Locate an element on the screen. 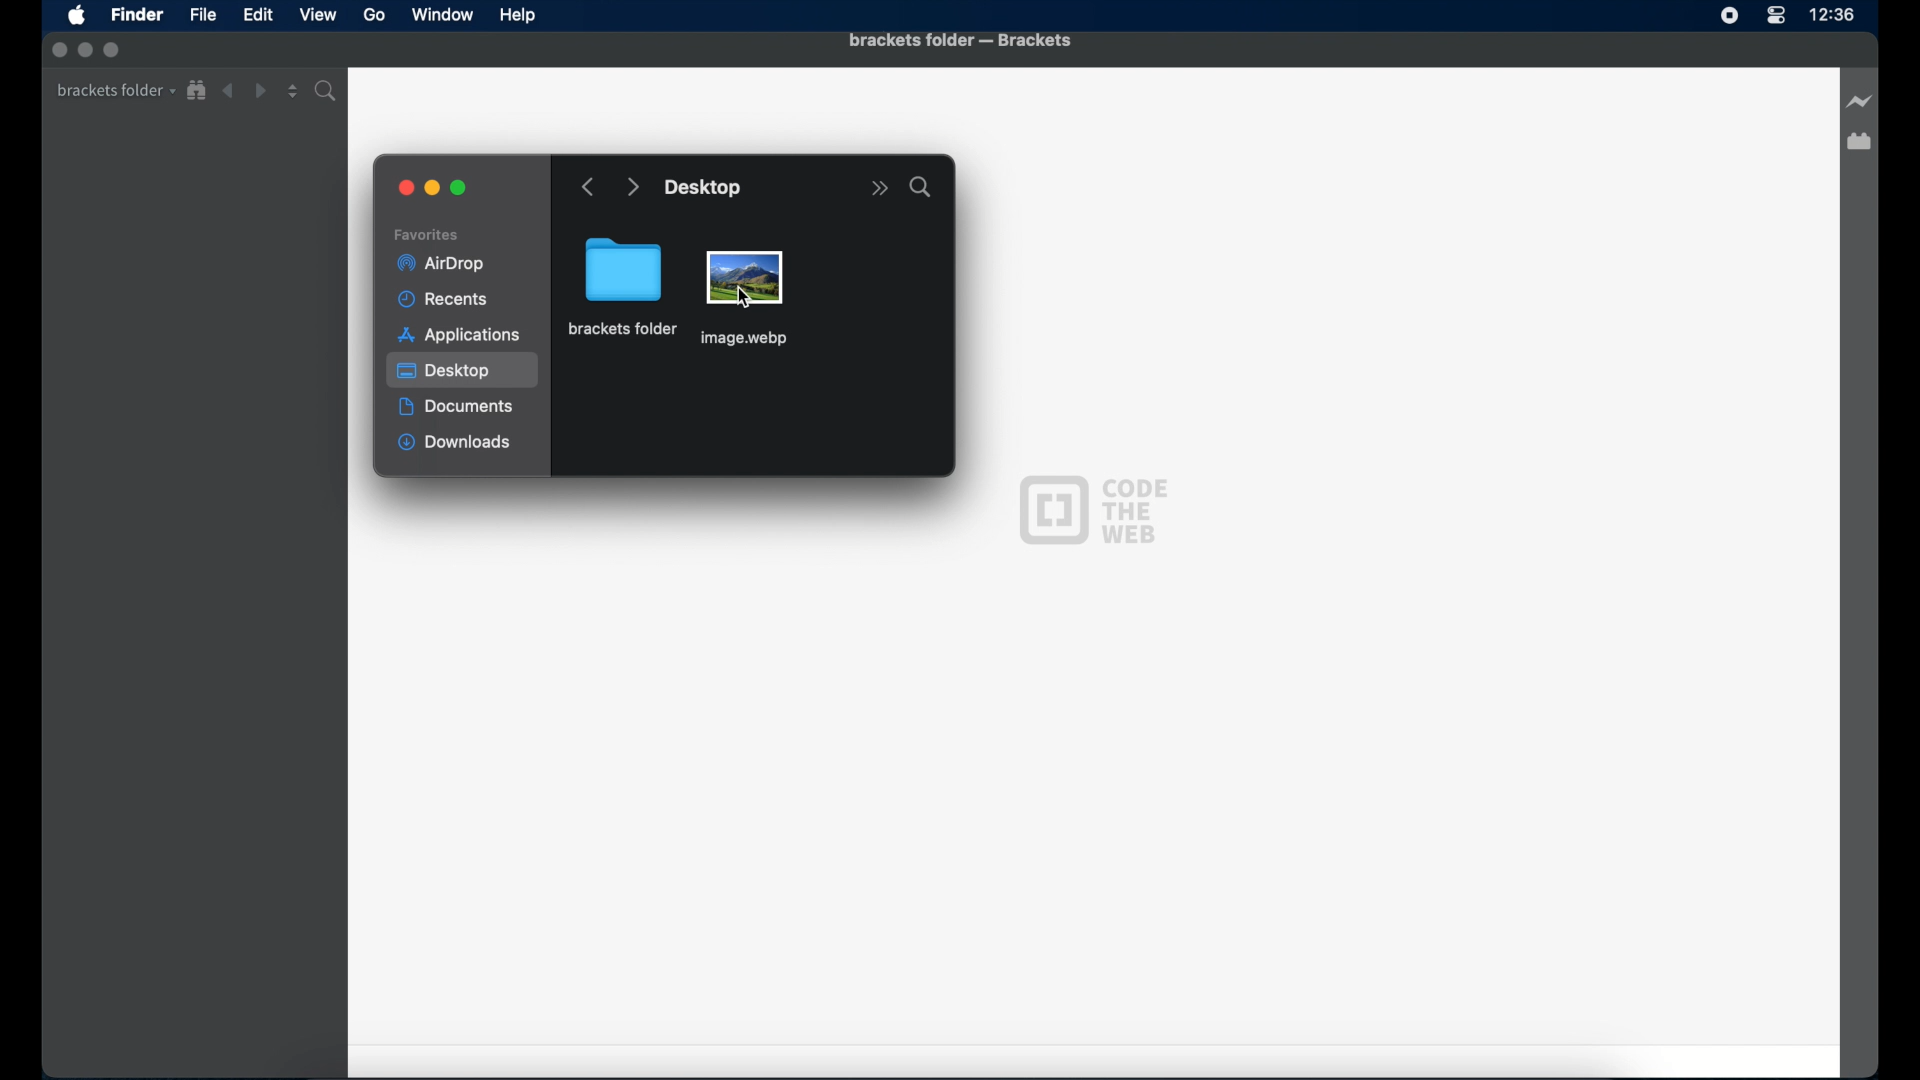  go forward is located at coordinates (632, 188).